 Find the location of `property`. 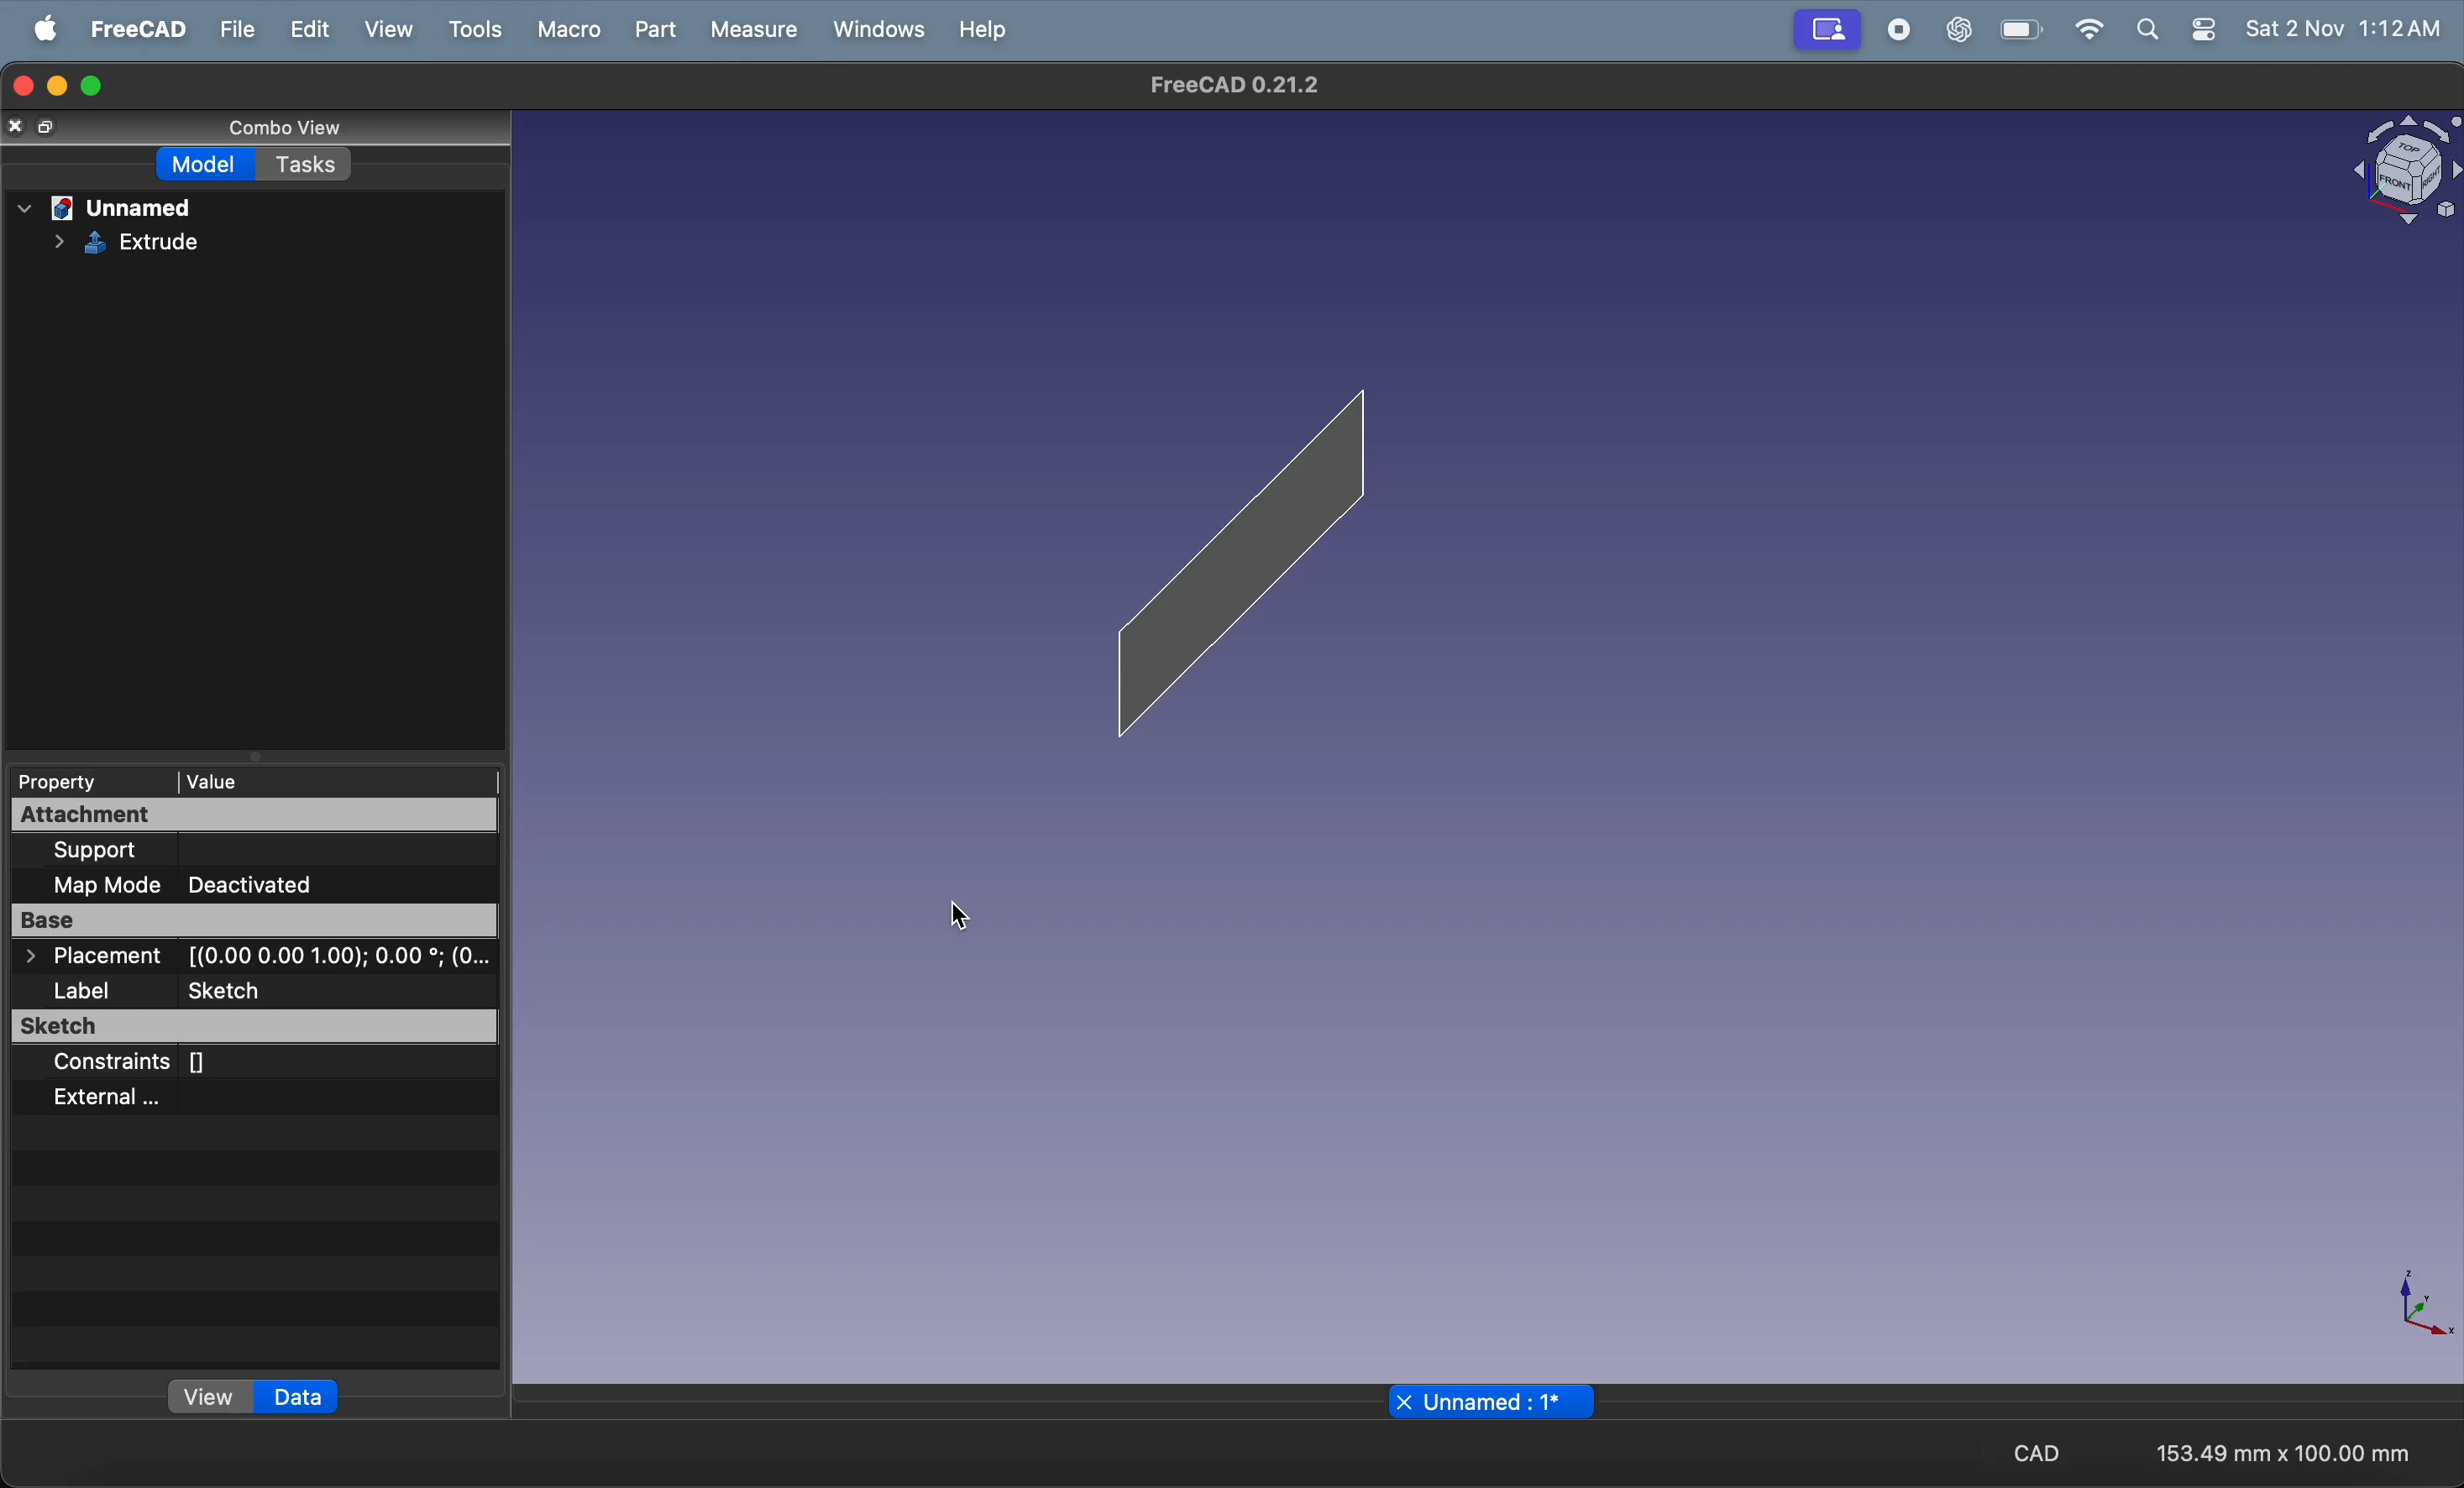

property is located at coordinates (85, 781).